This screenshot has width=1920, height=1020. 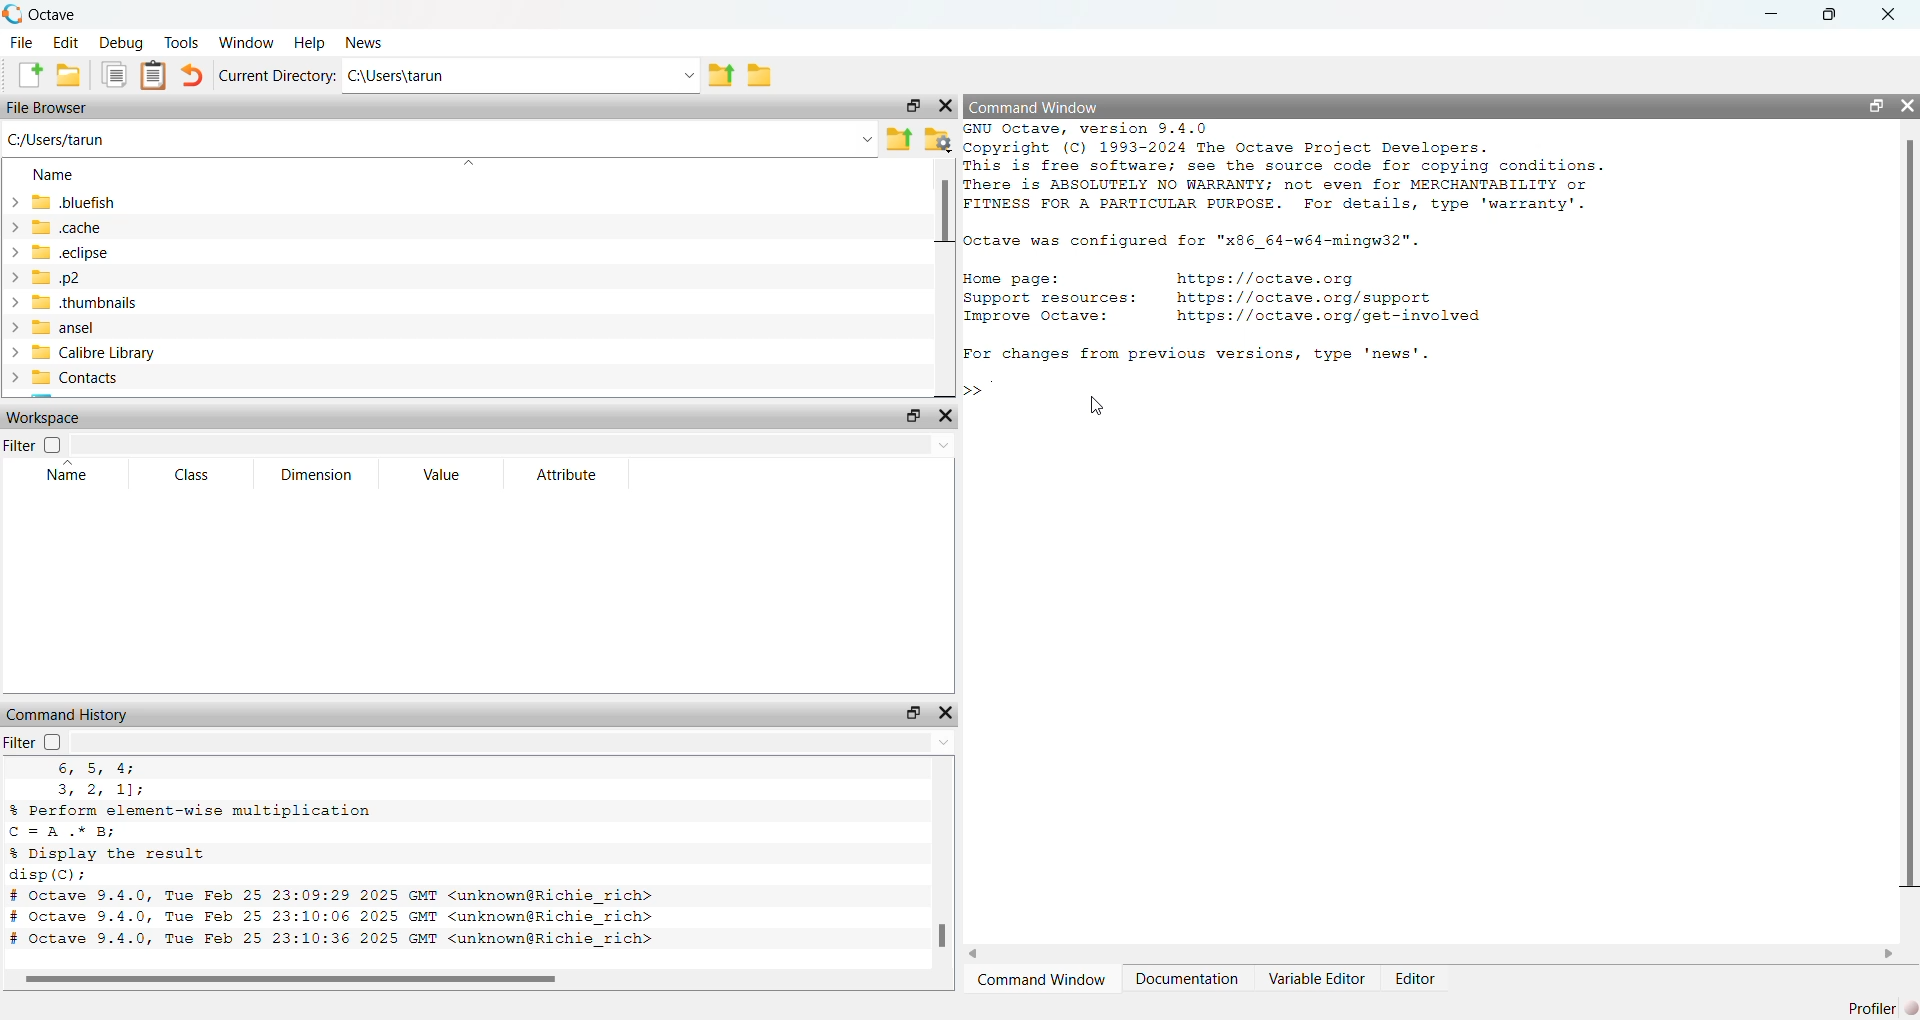 What do you see at coordinates (310, 43) in the screenshot?
I see `Help` at bounding box center [310, 43].